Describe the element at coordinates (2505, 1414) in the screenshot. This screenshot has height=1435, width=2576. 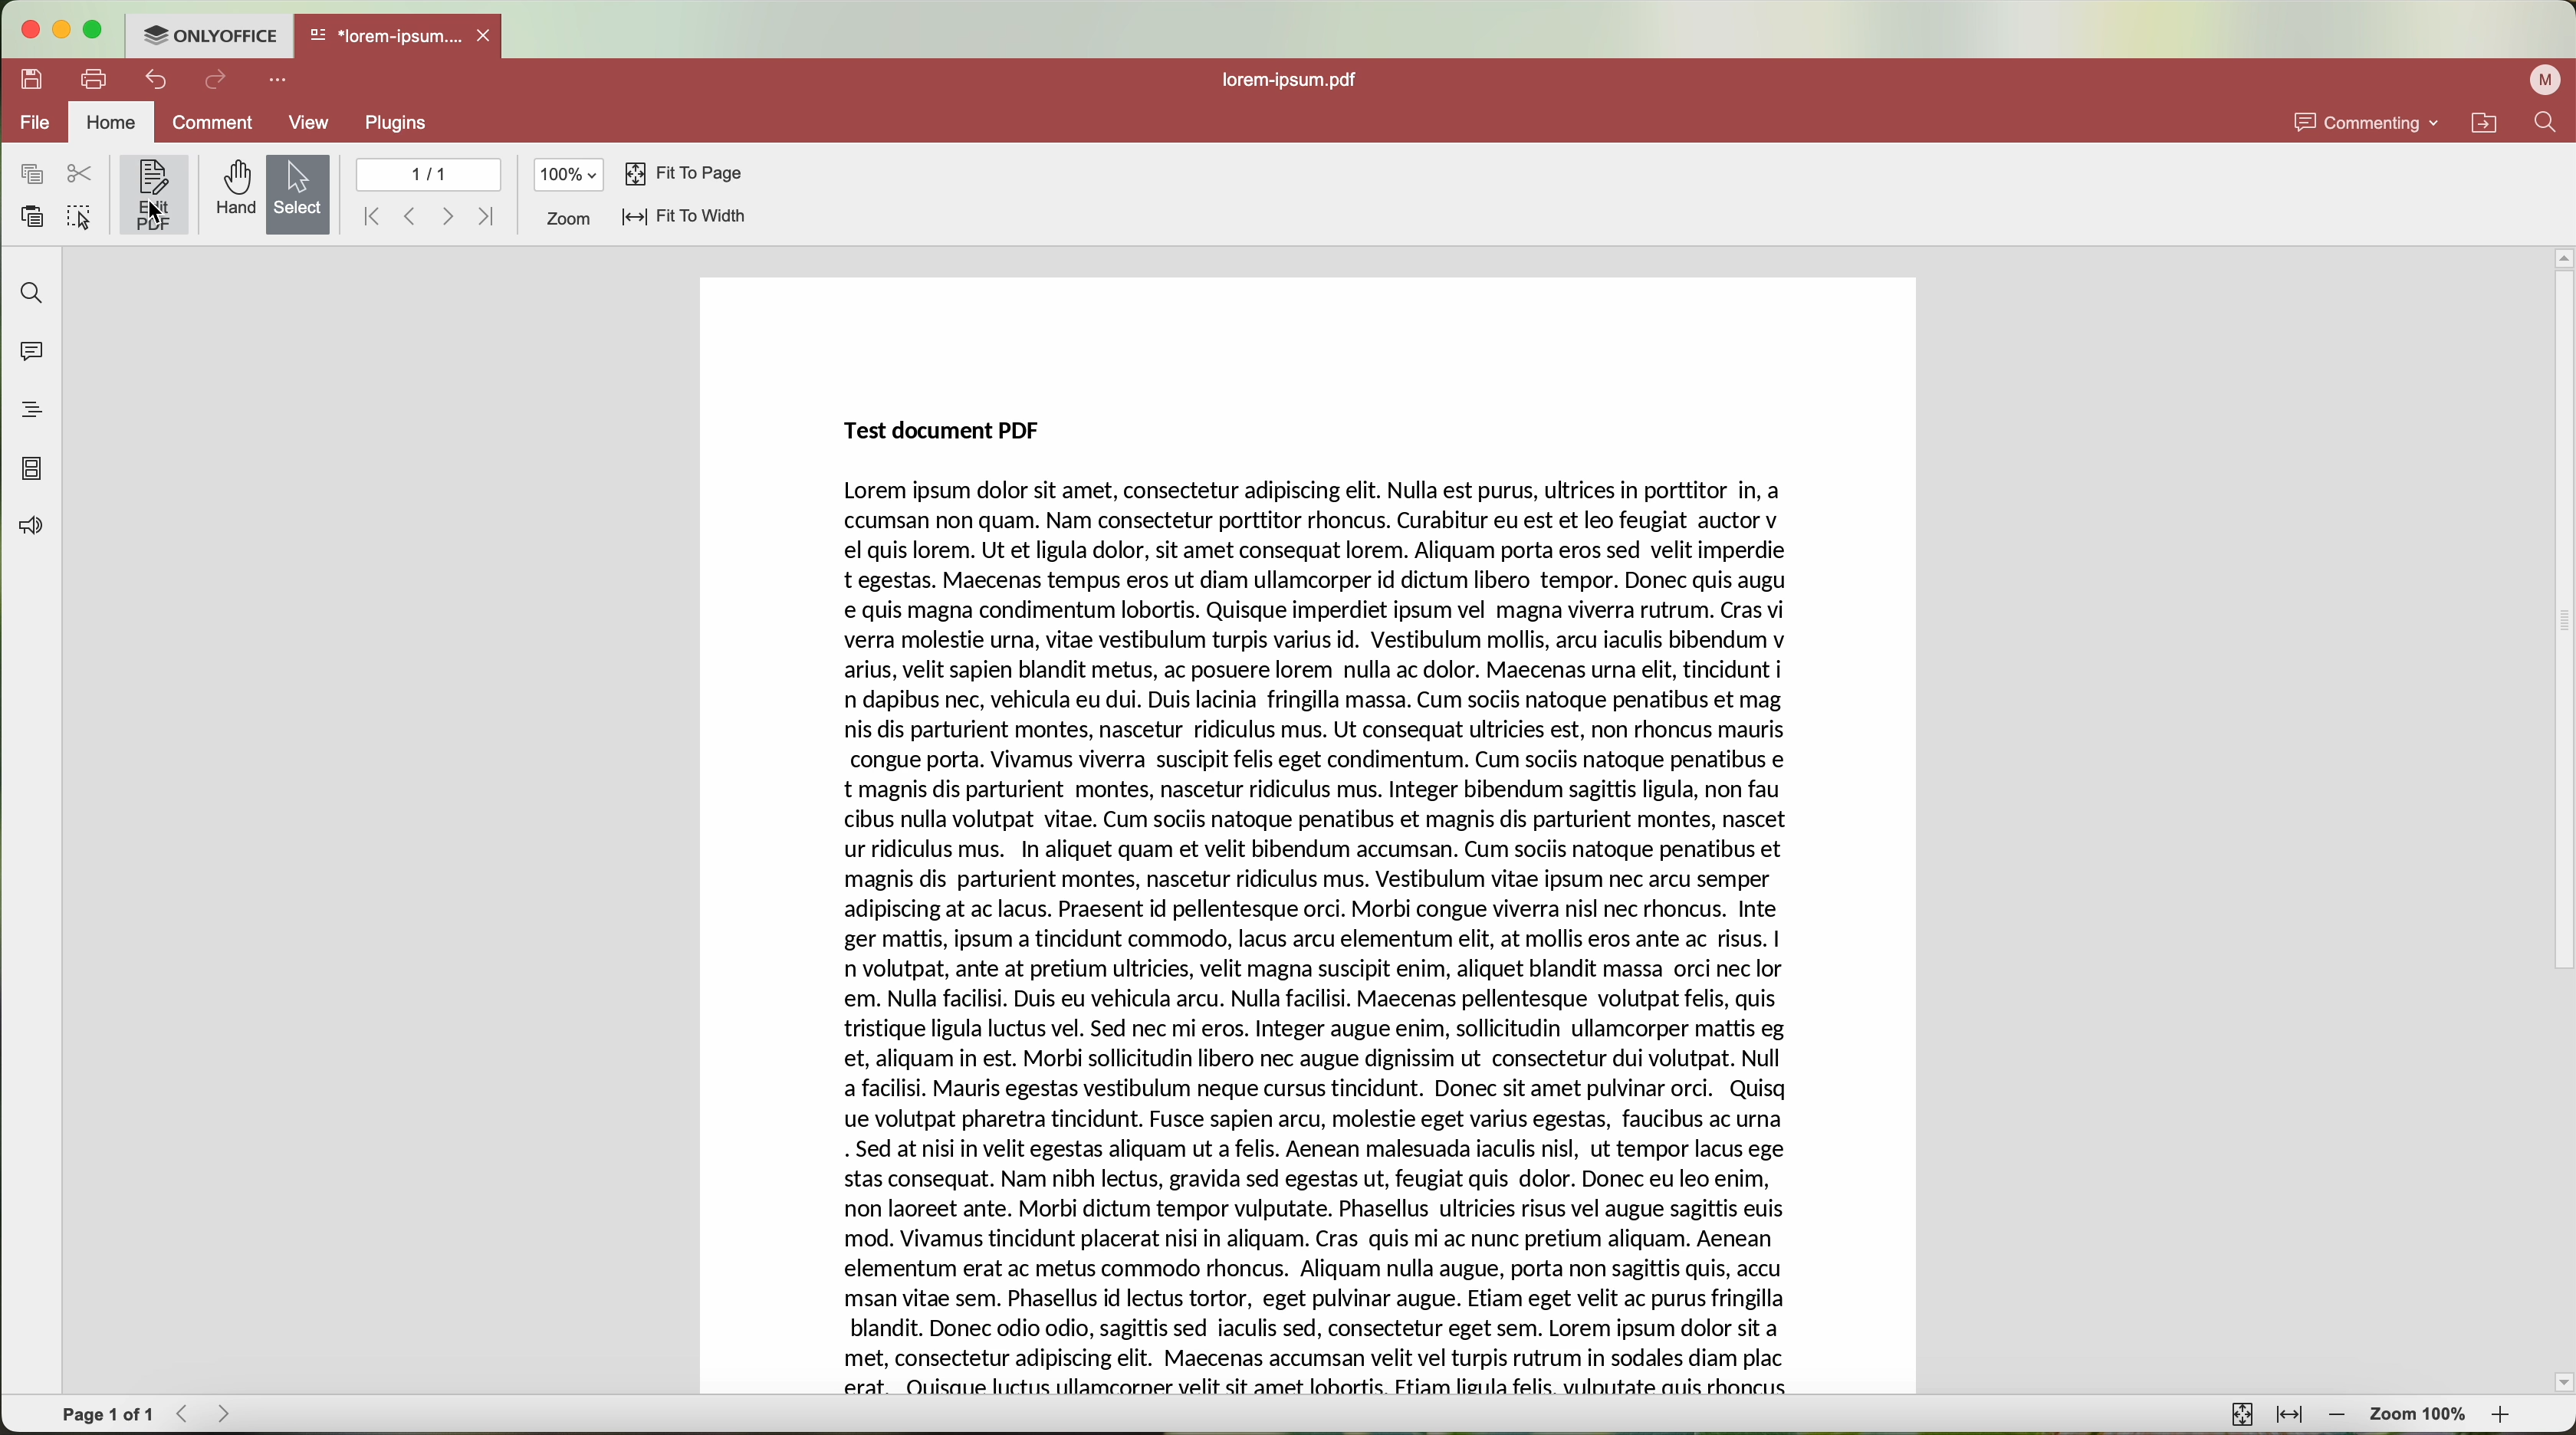
I see `zoom in` at that location.